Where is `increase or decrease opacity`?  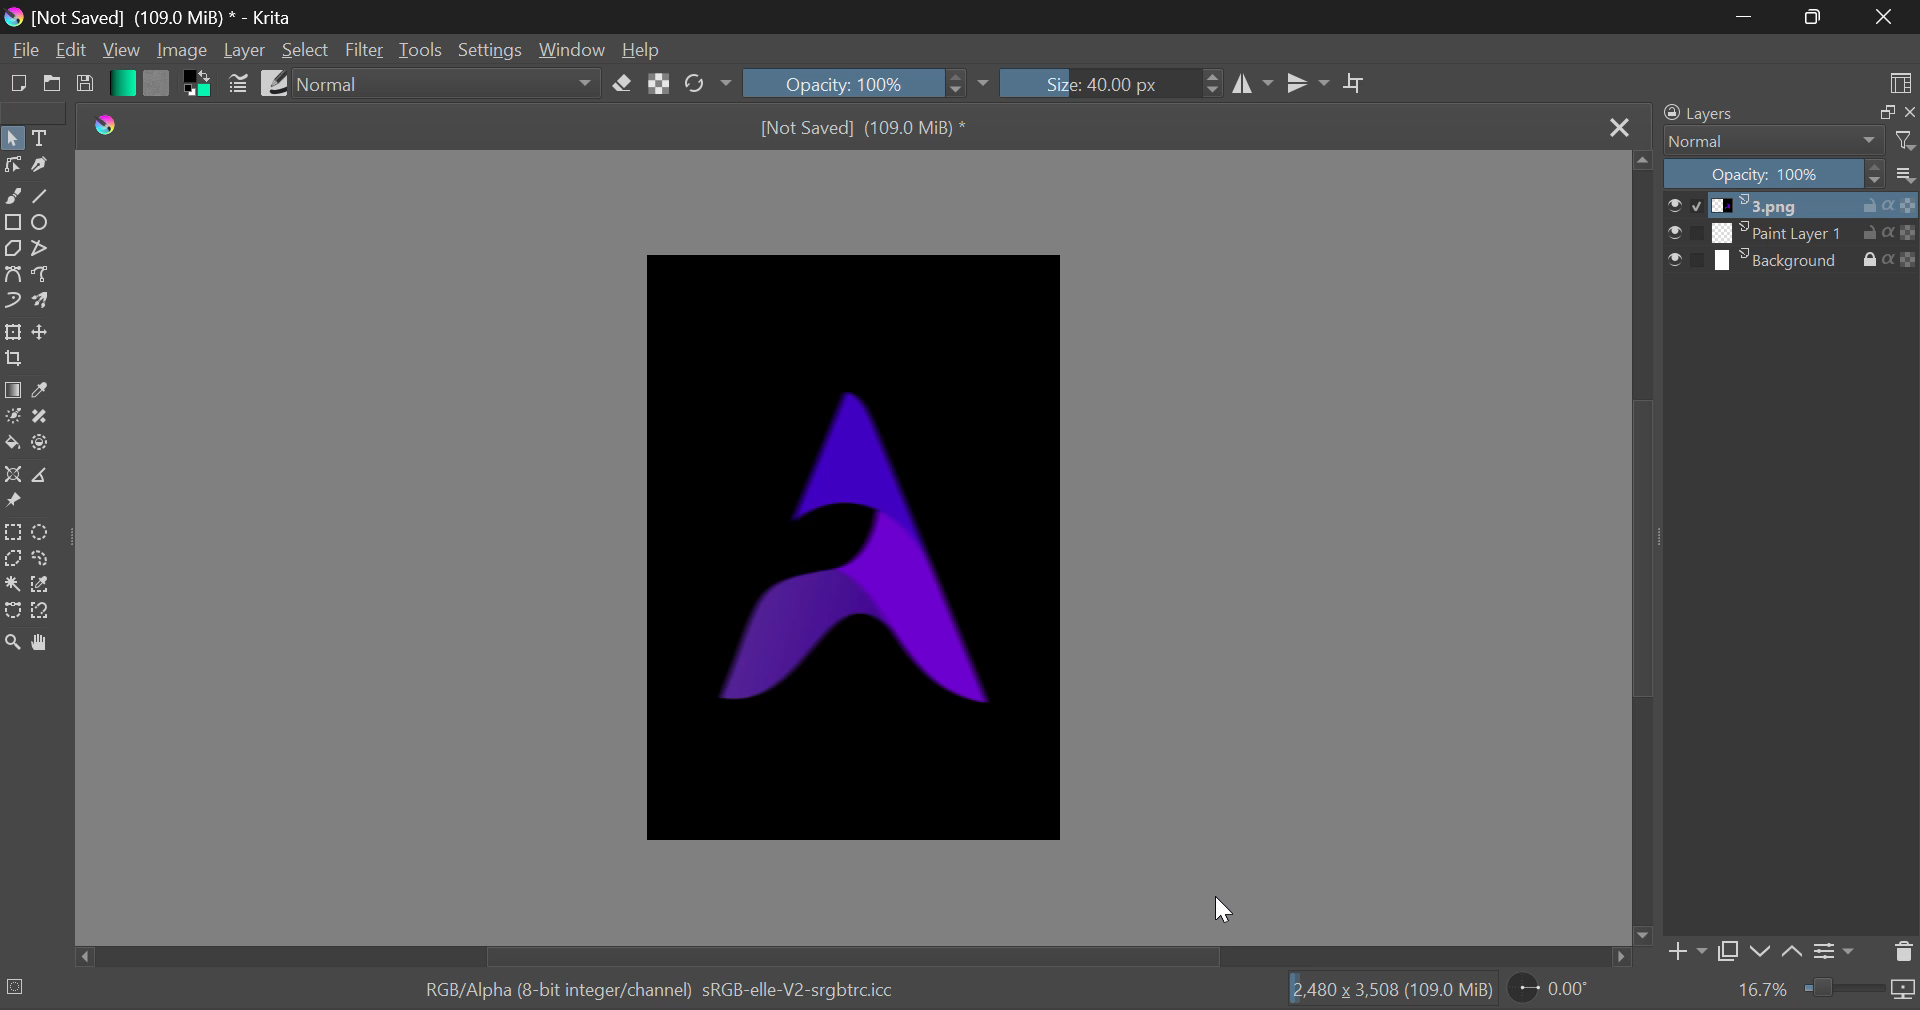 increase or decrease opacity is located at coordinates (958, 84).